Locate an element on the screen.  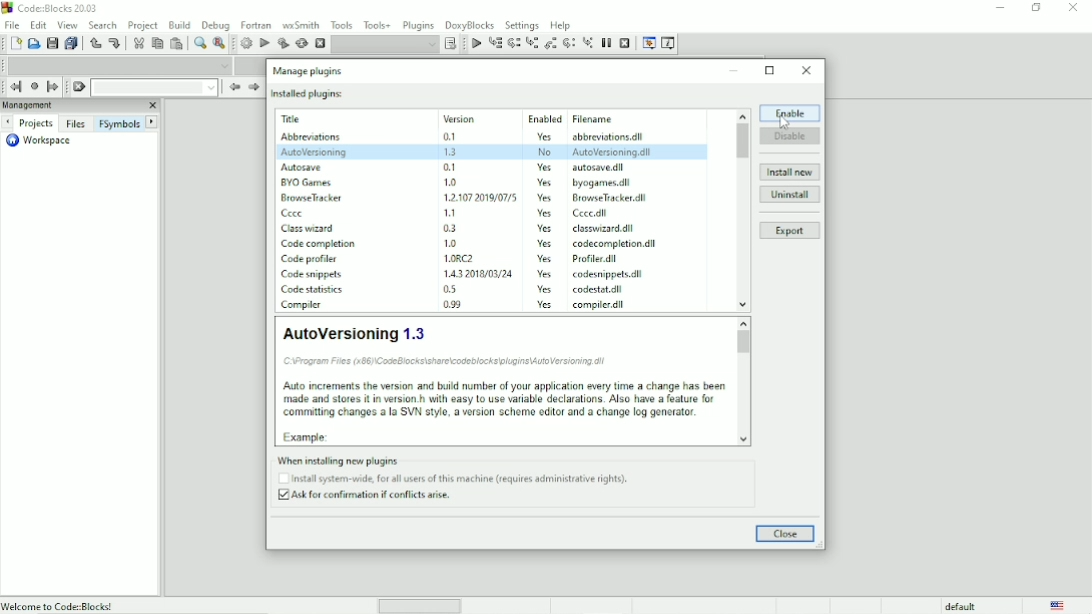
Minimize is located at coordinates (1000, 6).